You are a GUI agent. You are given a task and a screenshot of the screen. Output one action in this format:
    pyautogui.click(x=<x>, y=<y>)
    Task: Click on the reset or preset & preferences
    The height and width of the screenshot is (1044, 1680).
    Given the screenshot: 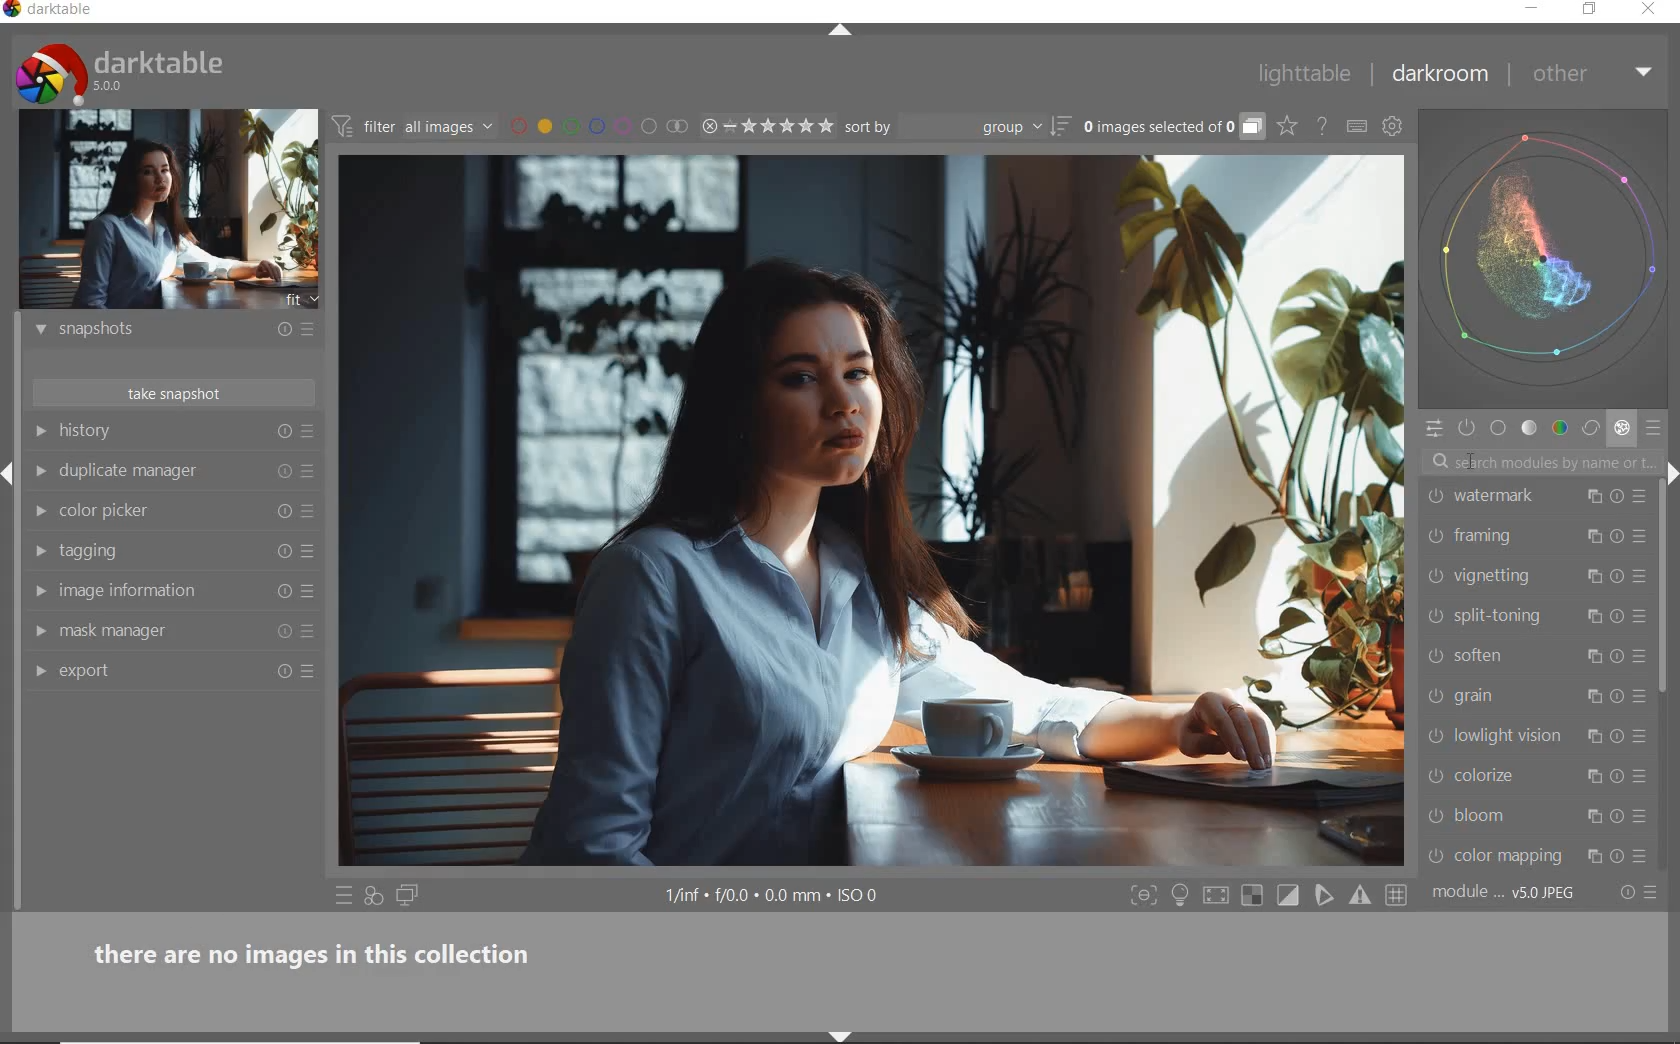 What is the action you would take?
    pyautogui.click(x=1641, y=893)
    